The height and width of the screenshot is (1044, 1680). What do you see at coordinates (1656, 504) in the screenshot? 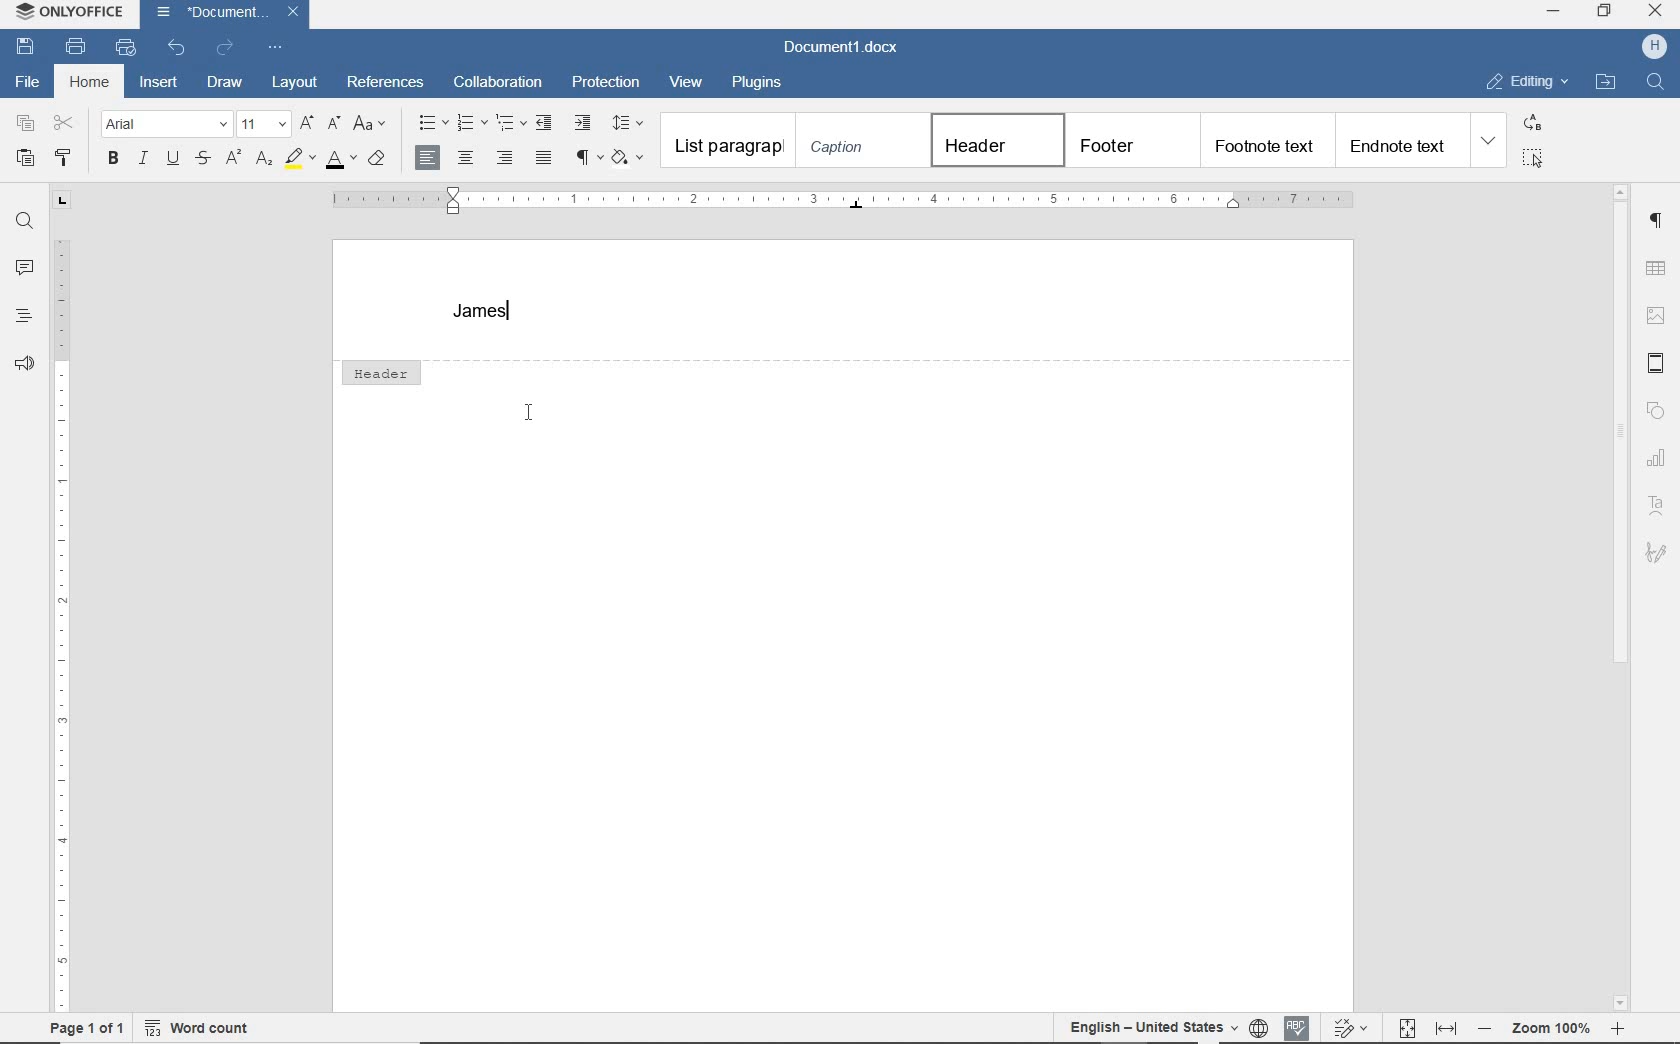
I see `TextArt` at bounding box center [1656, 504].